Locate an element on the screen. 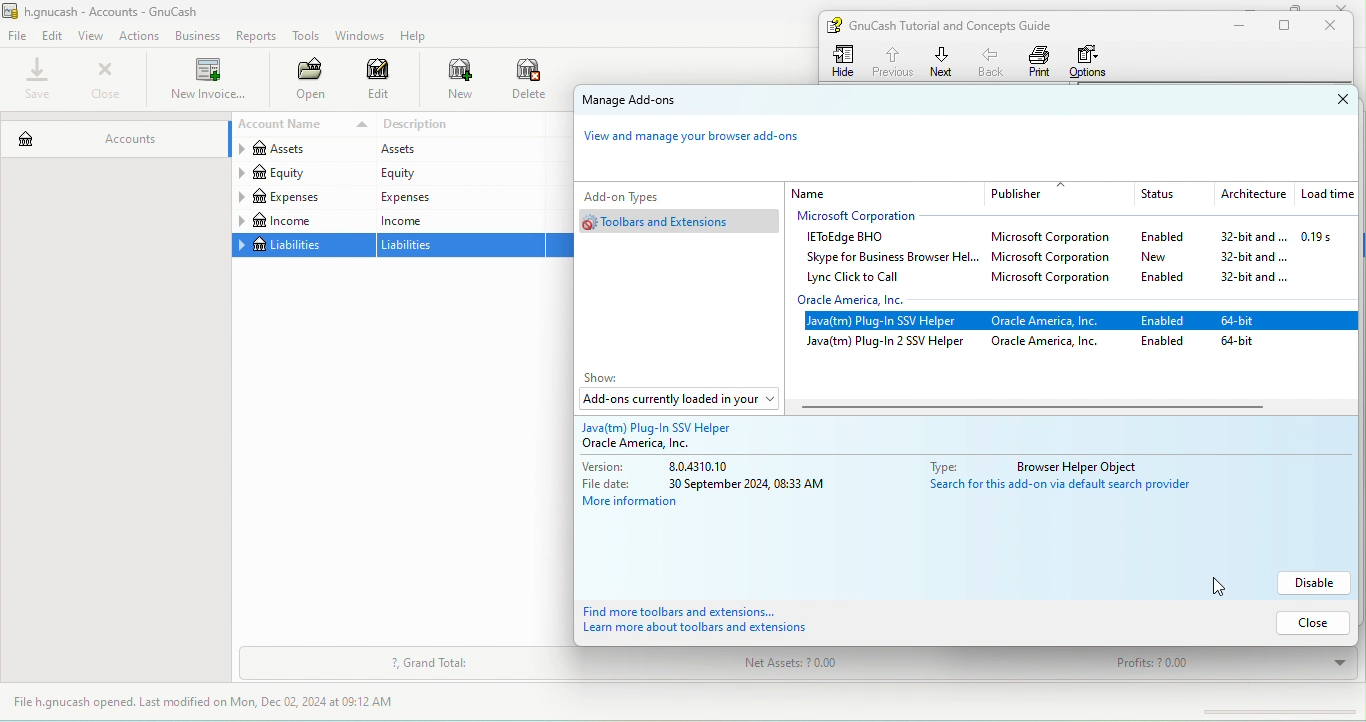 The height and width of the screenshot is (722, 1366). microsoft corporation is located at coordinates (1056, 239).